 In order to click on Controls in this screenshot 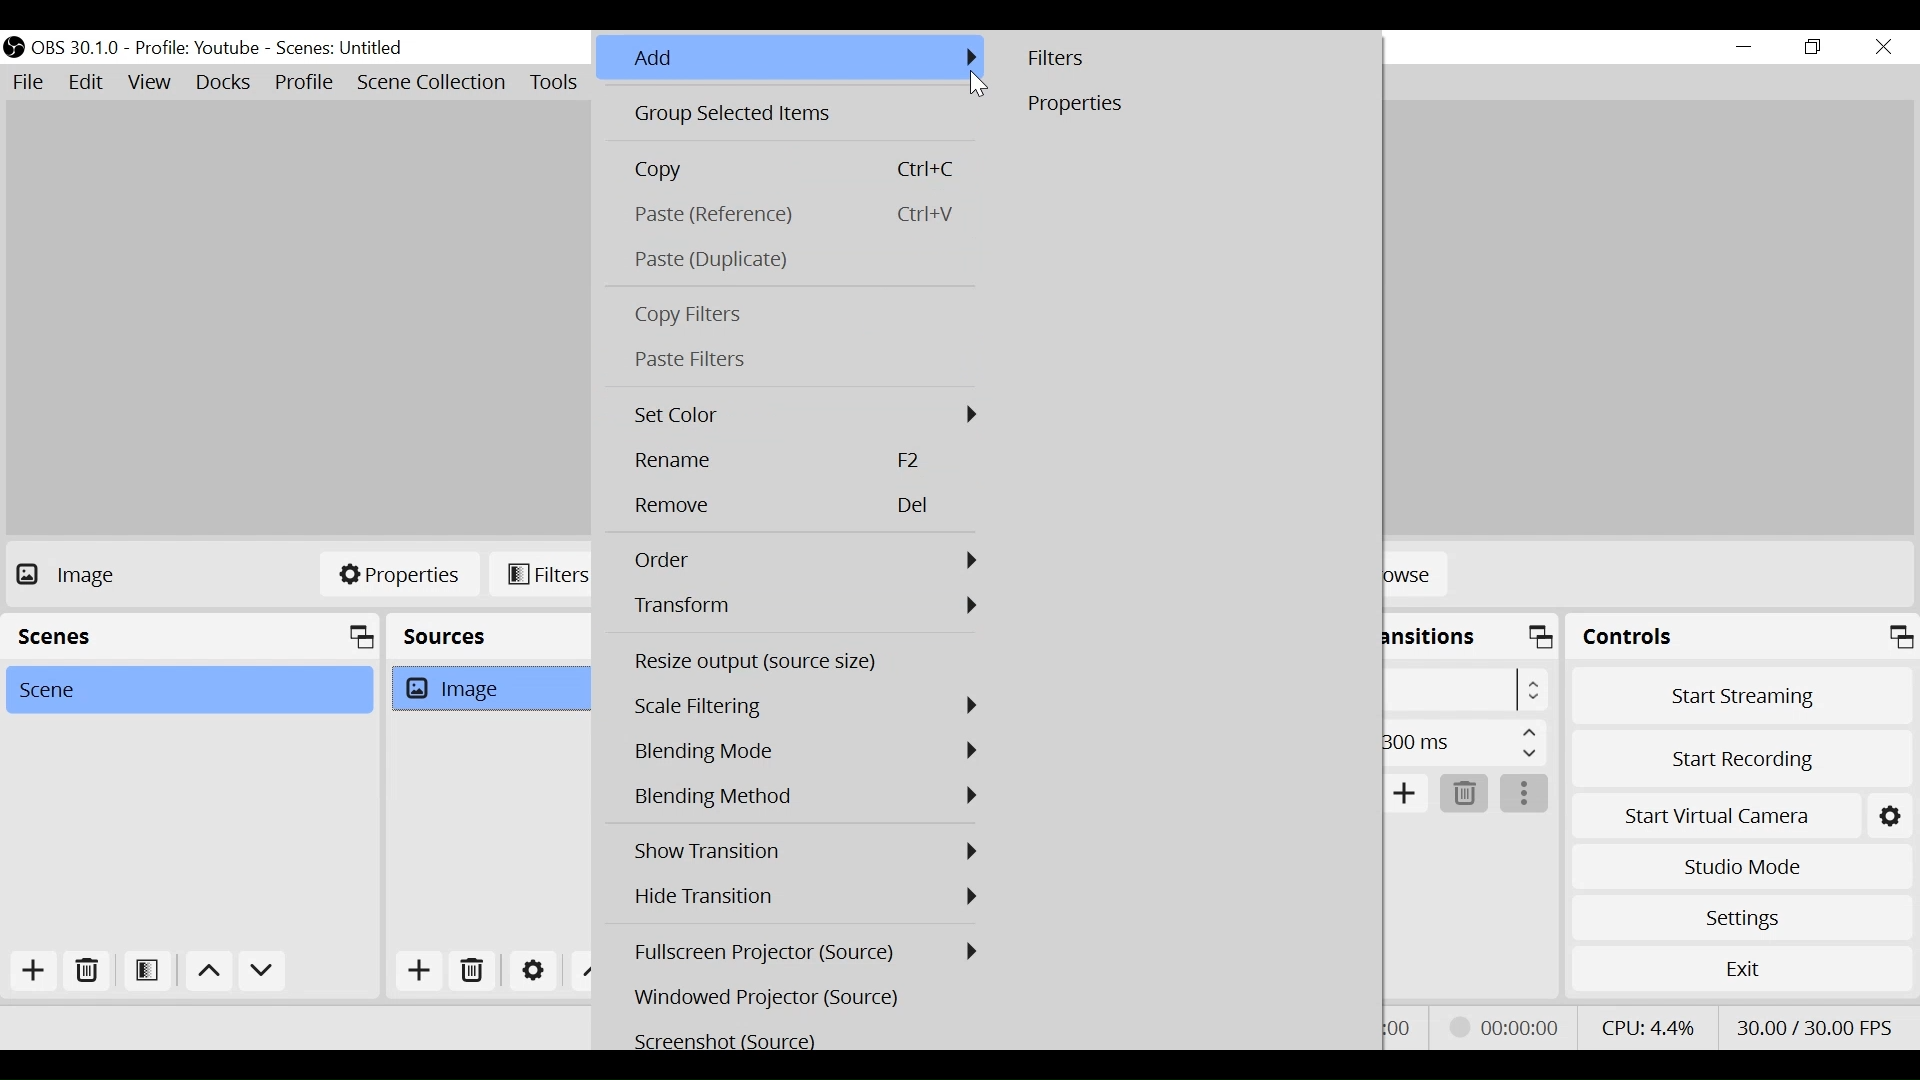, I will do `click(1745, 635)`.